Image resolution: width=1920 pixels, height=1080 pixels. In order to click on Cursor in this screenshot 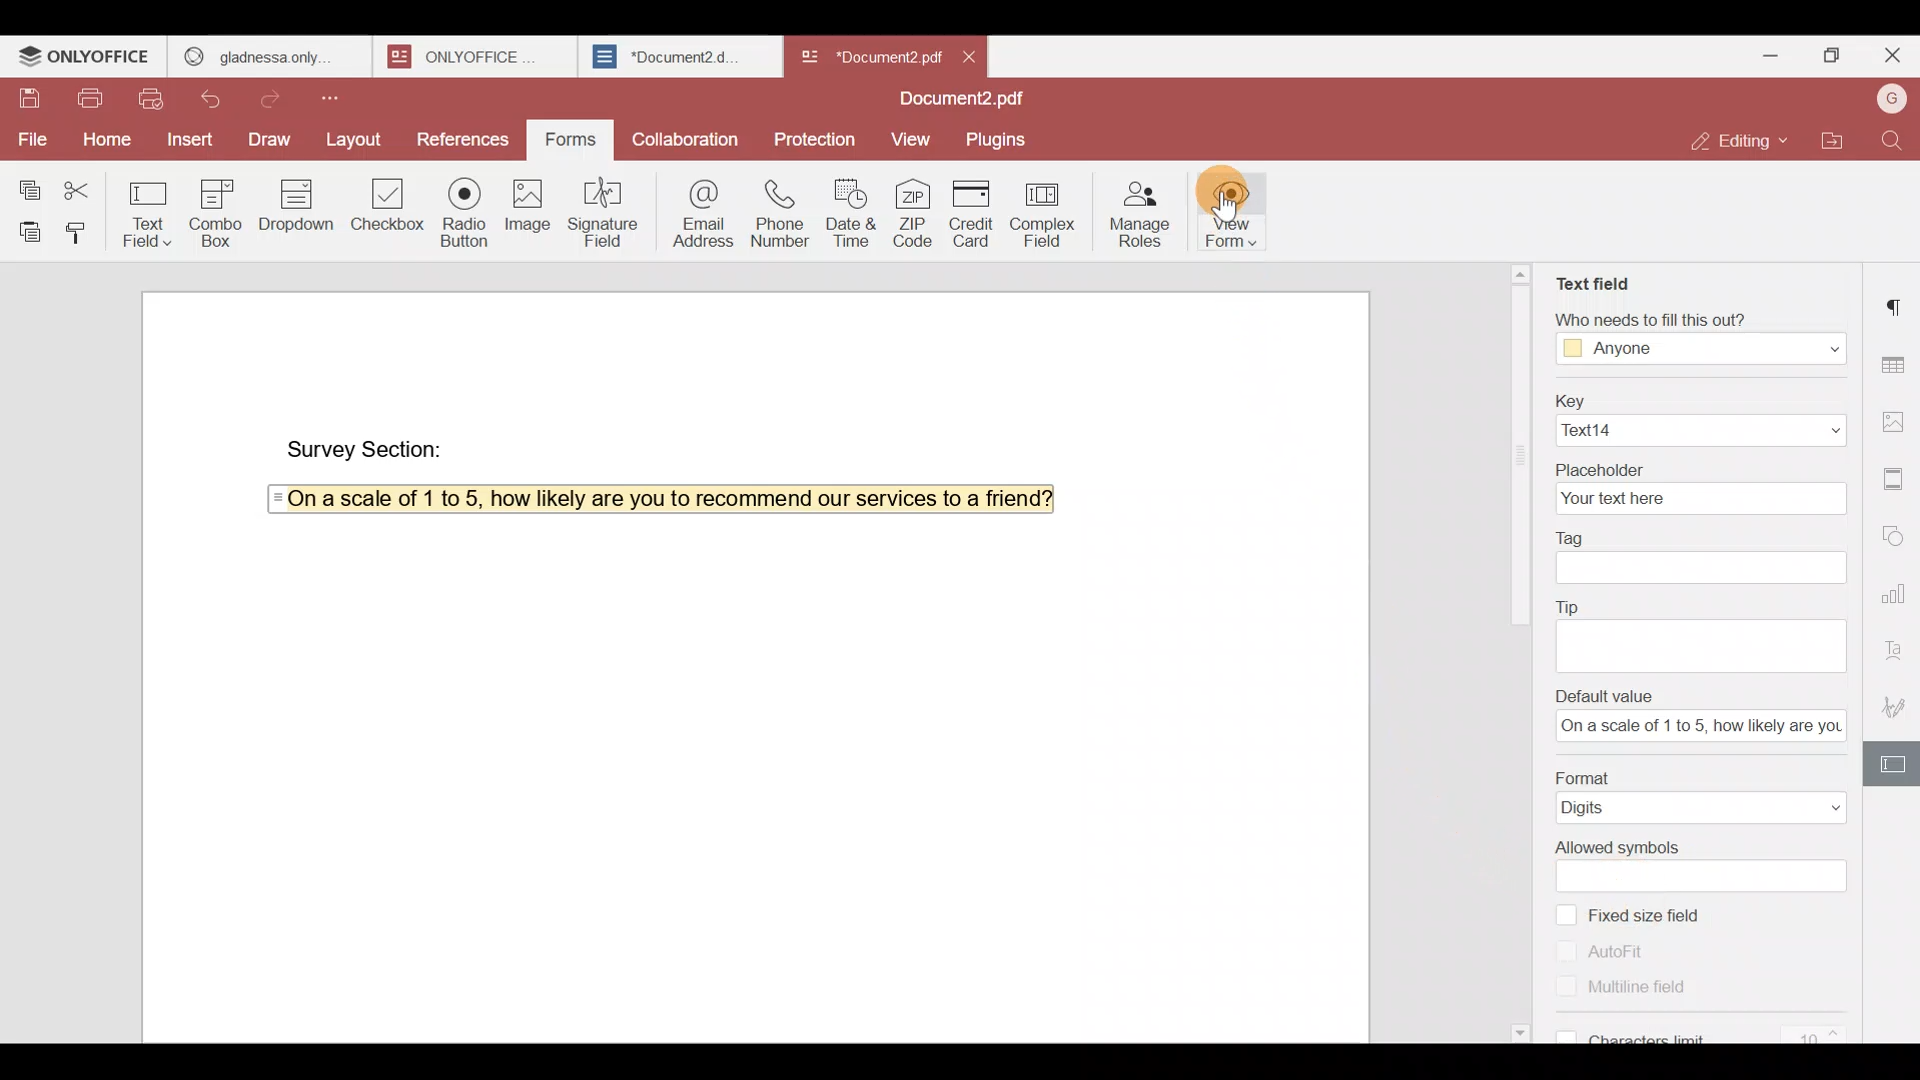, I will do `click(1223, 201)`.